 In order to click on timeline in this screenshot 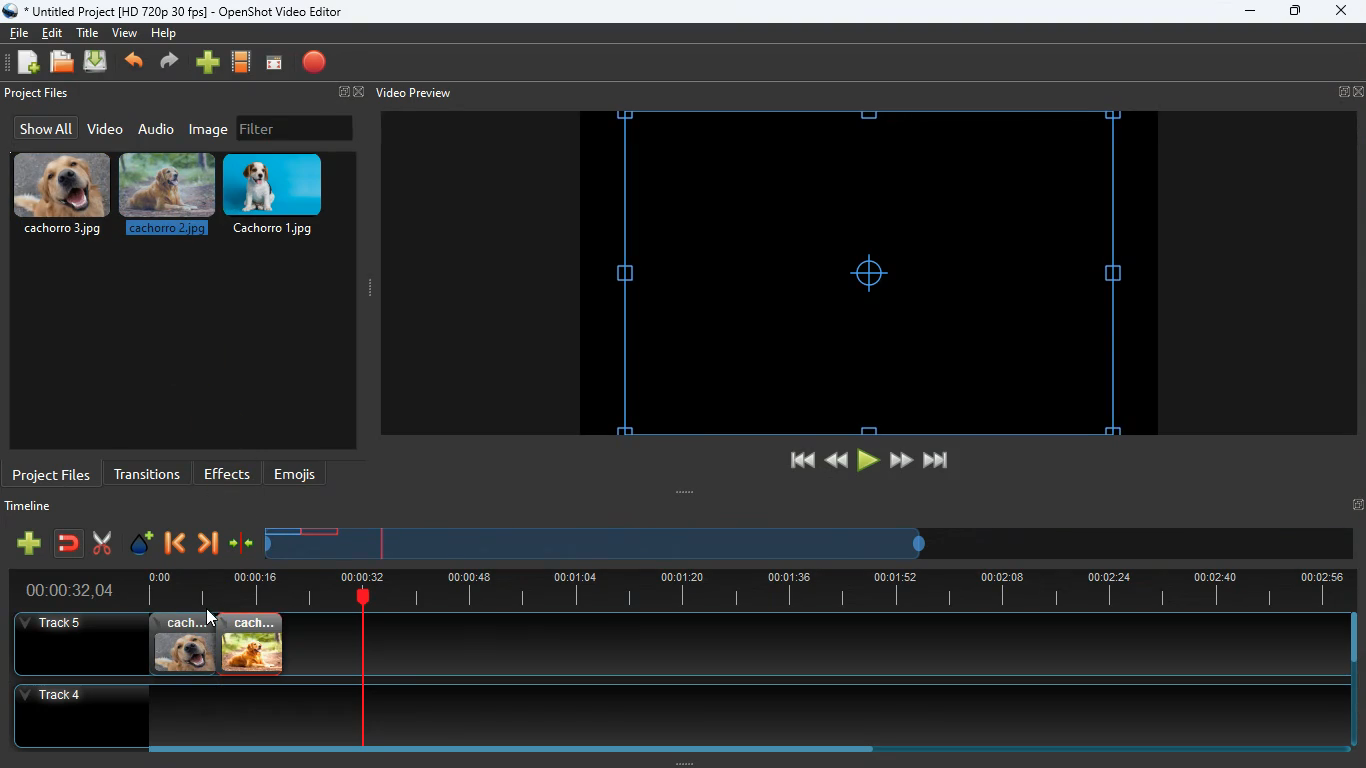, I will do `click(33, 509)`.